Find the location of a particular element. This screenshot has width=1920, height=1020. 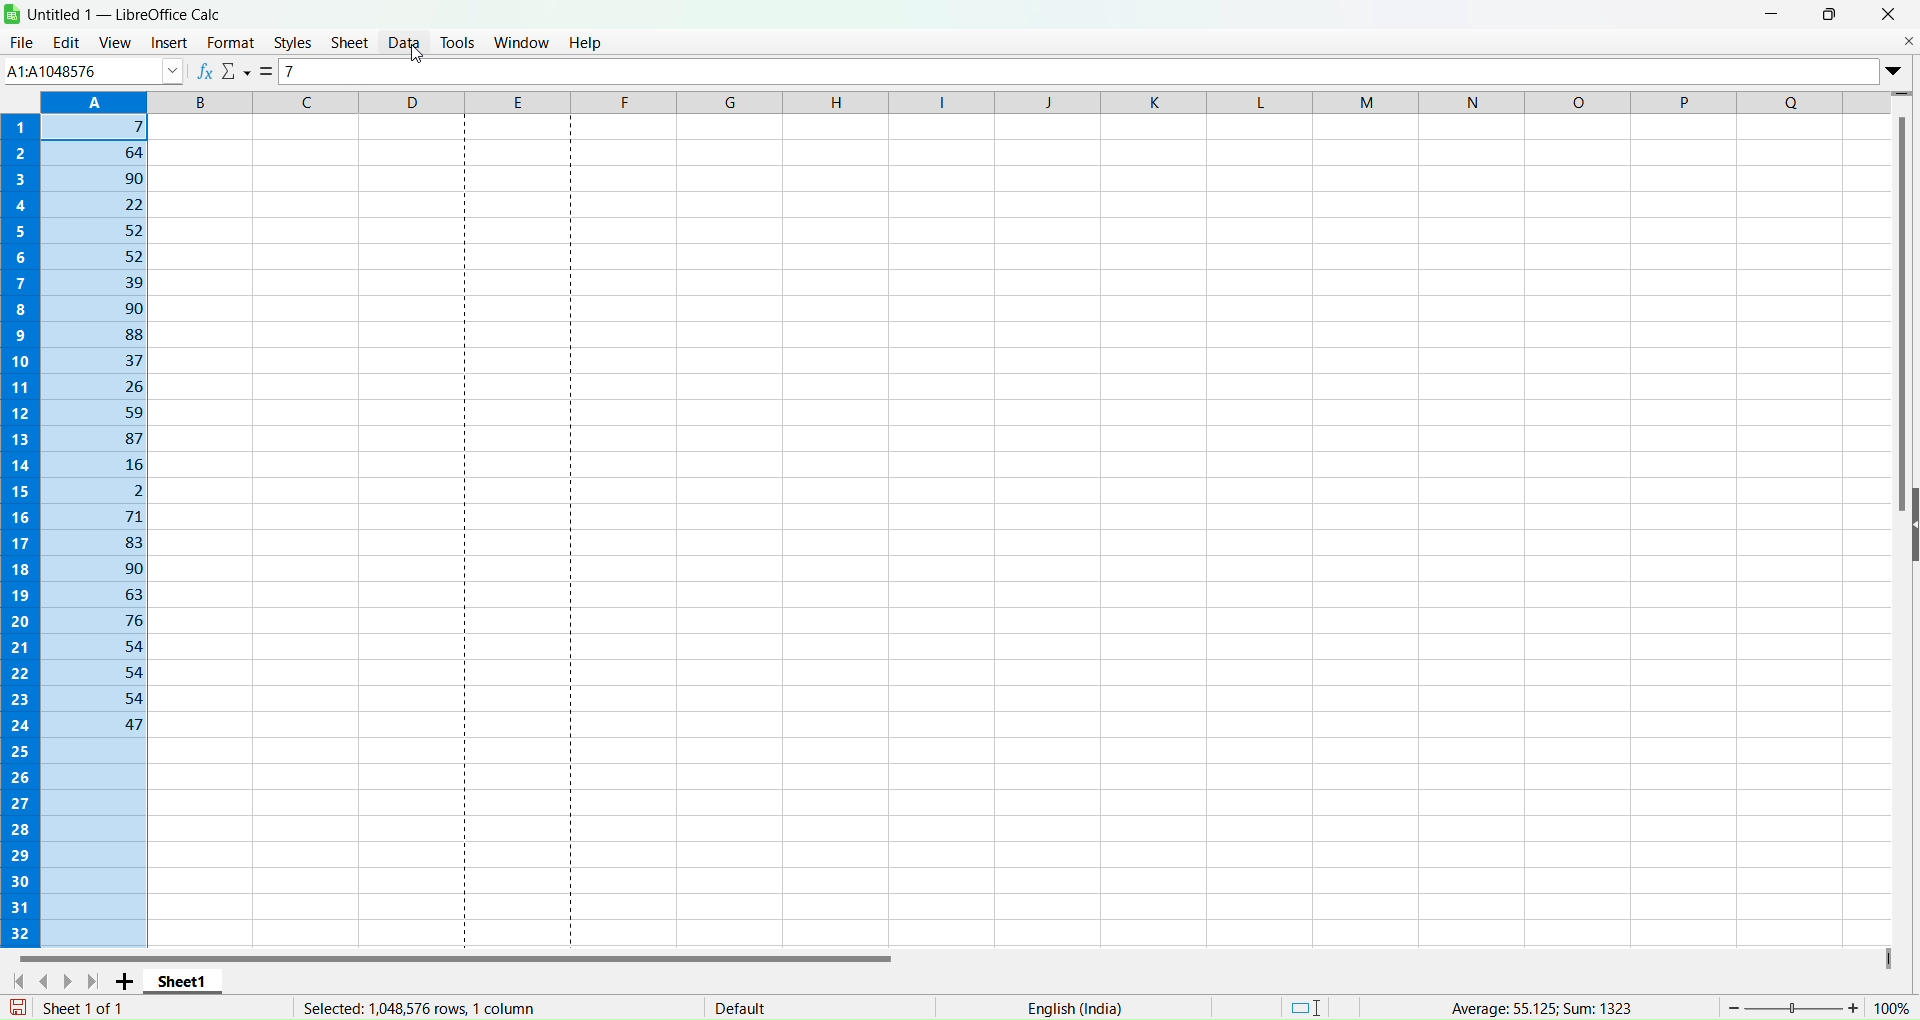

Styles is located at coordinates (293, 43).